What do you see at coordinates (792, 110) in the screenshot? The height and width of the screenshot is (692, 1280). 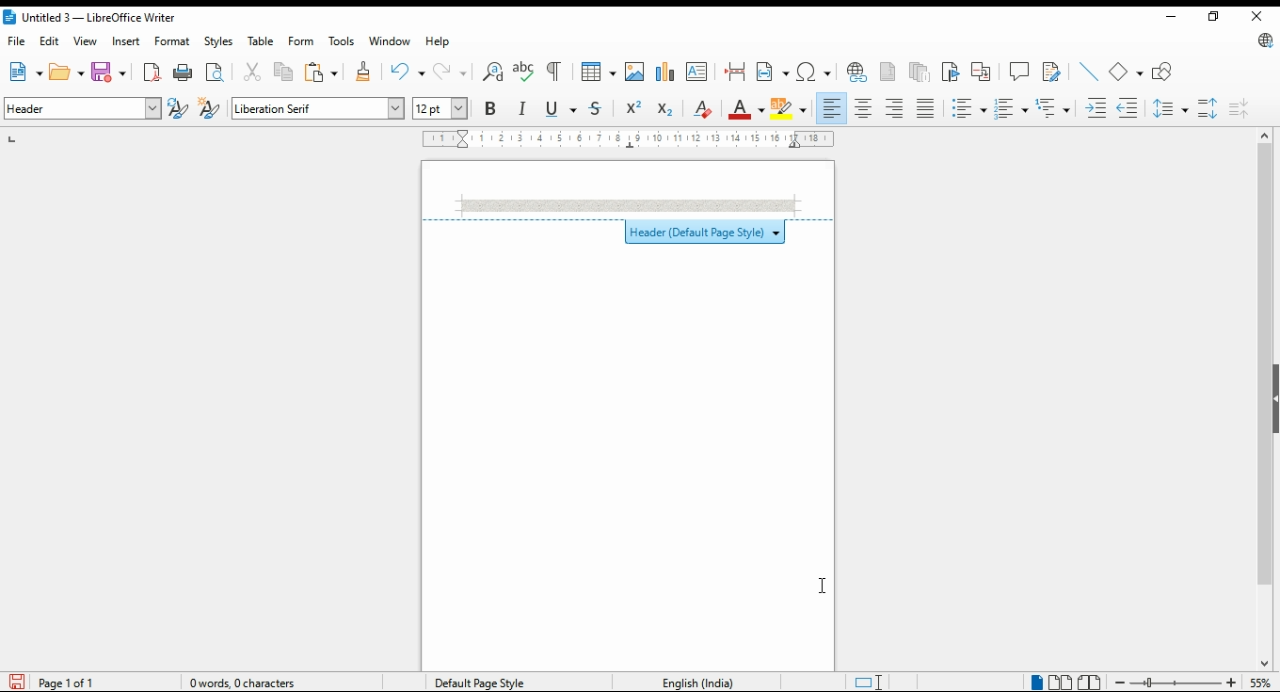 I see `highlight color` at bounding box center [792, 110].